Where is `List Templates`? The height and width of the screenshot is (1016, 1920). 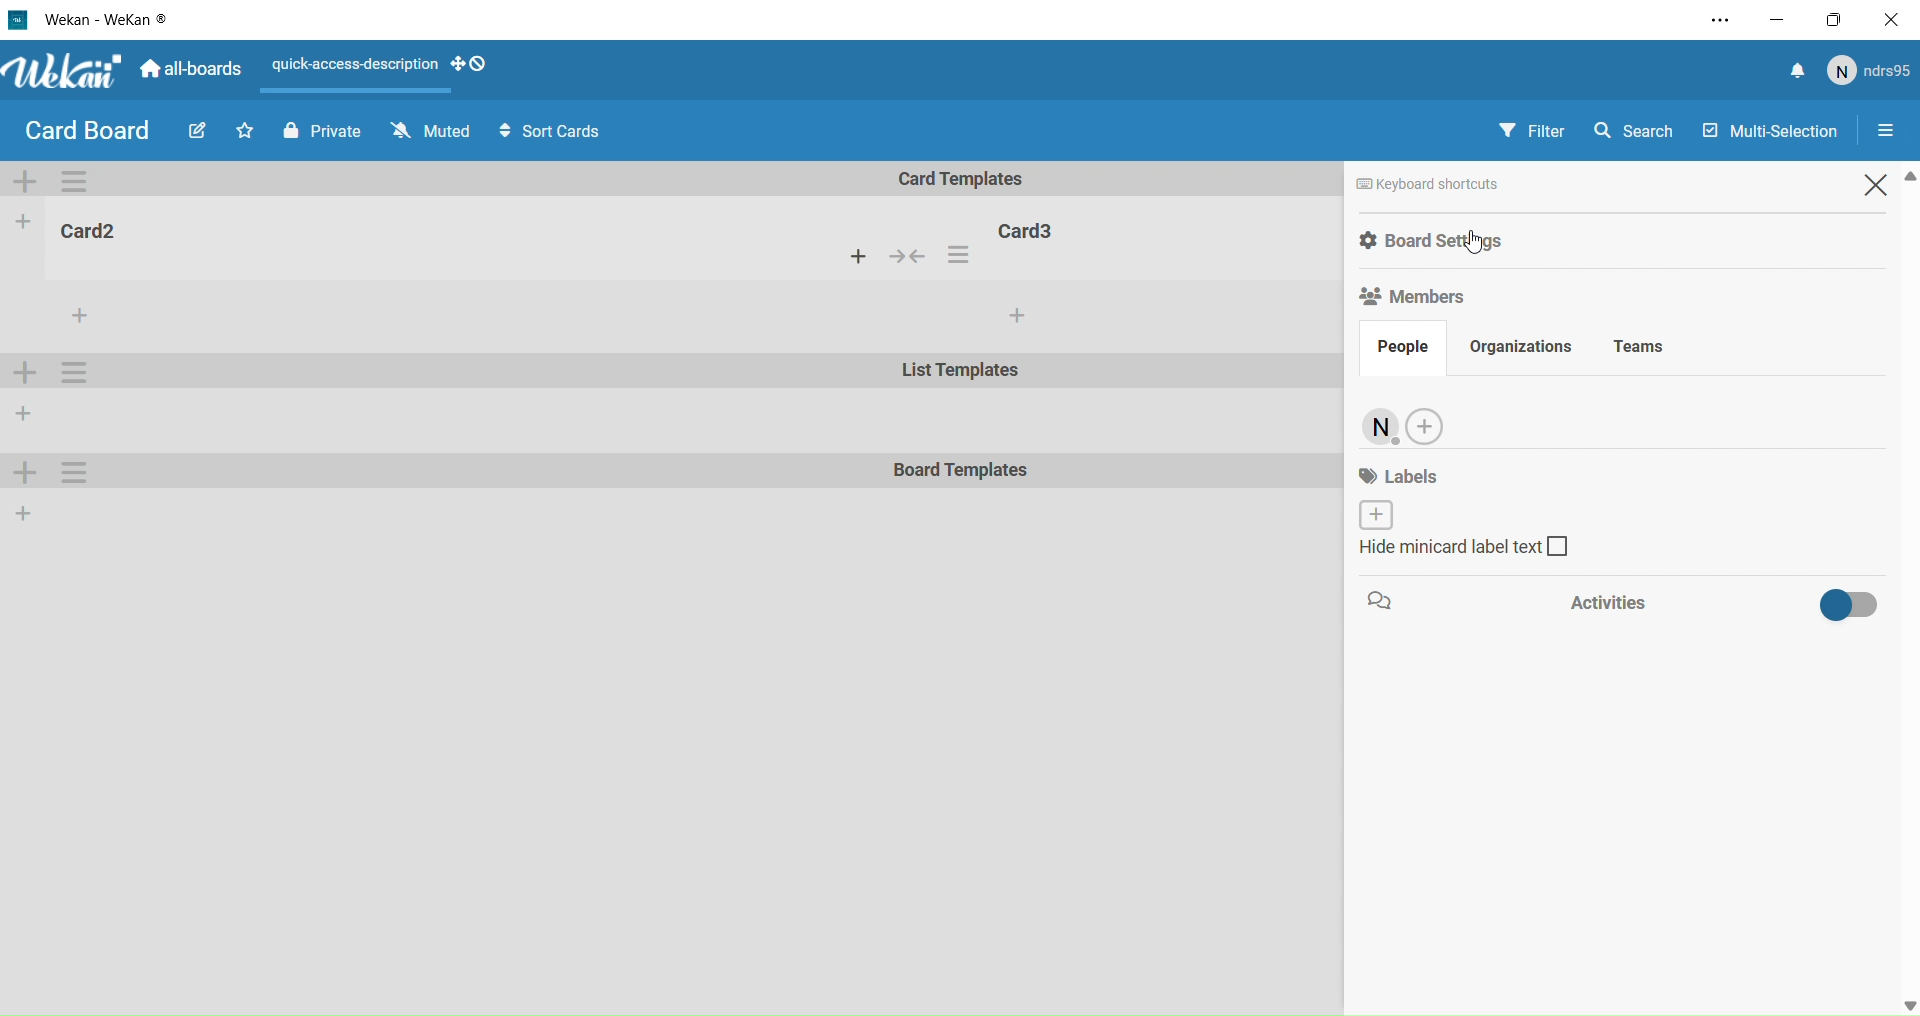
List Templates is located at coordinates (963, 374).